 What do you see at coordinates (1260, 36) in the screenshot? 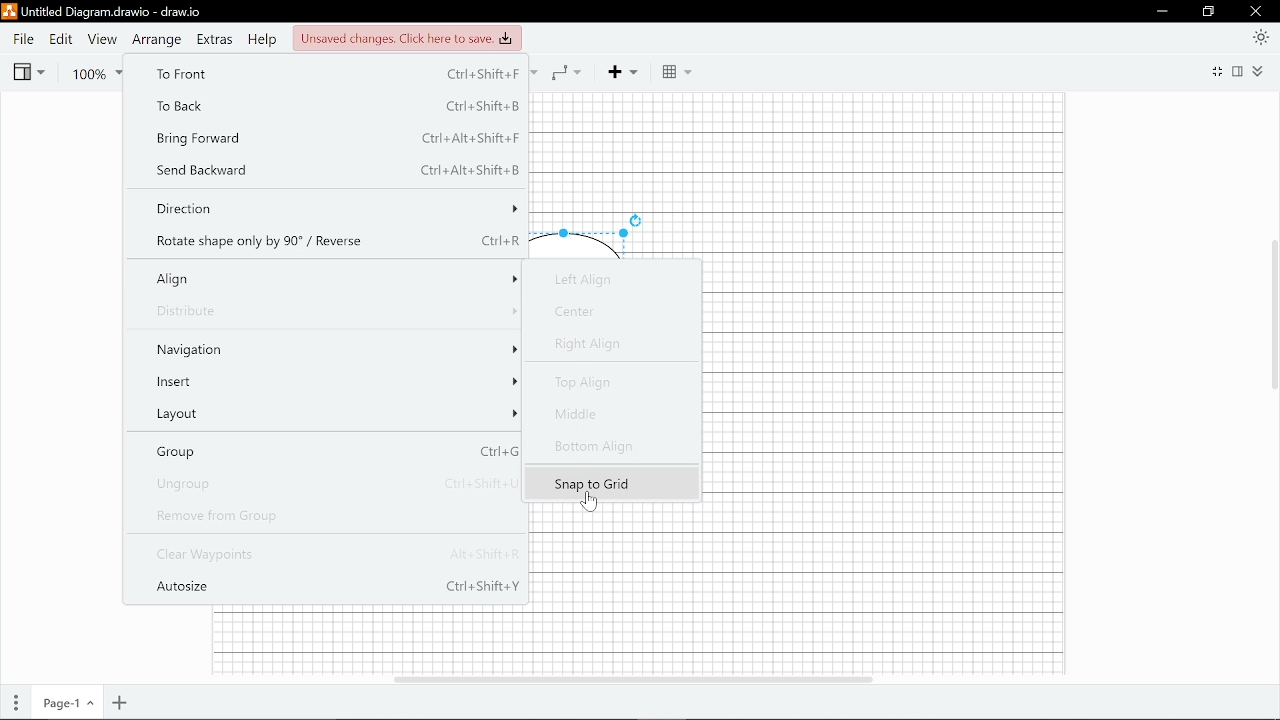
I see `Appearance` at bounding box center [1260, 36].